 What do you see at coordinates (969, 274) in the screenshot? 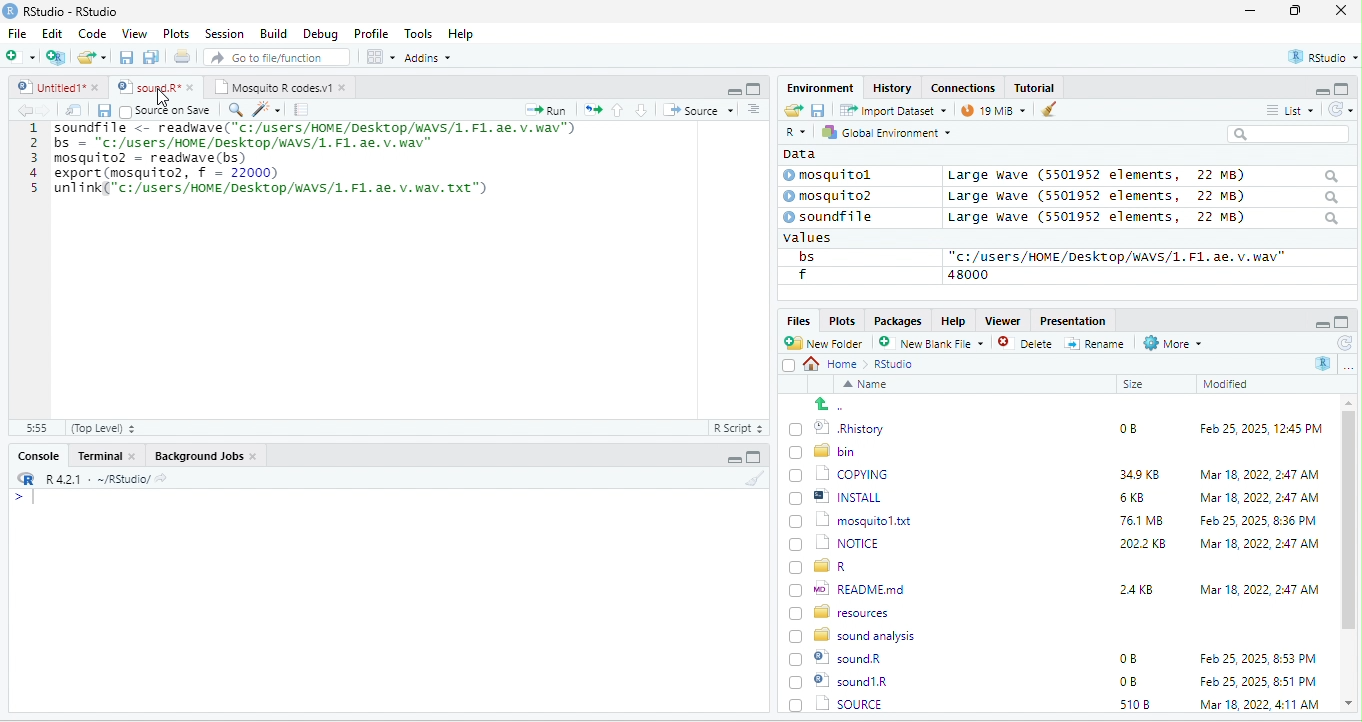
I see `48000` at bounding box center [969, 274].